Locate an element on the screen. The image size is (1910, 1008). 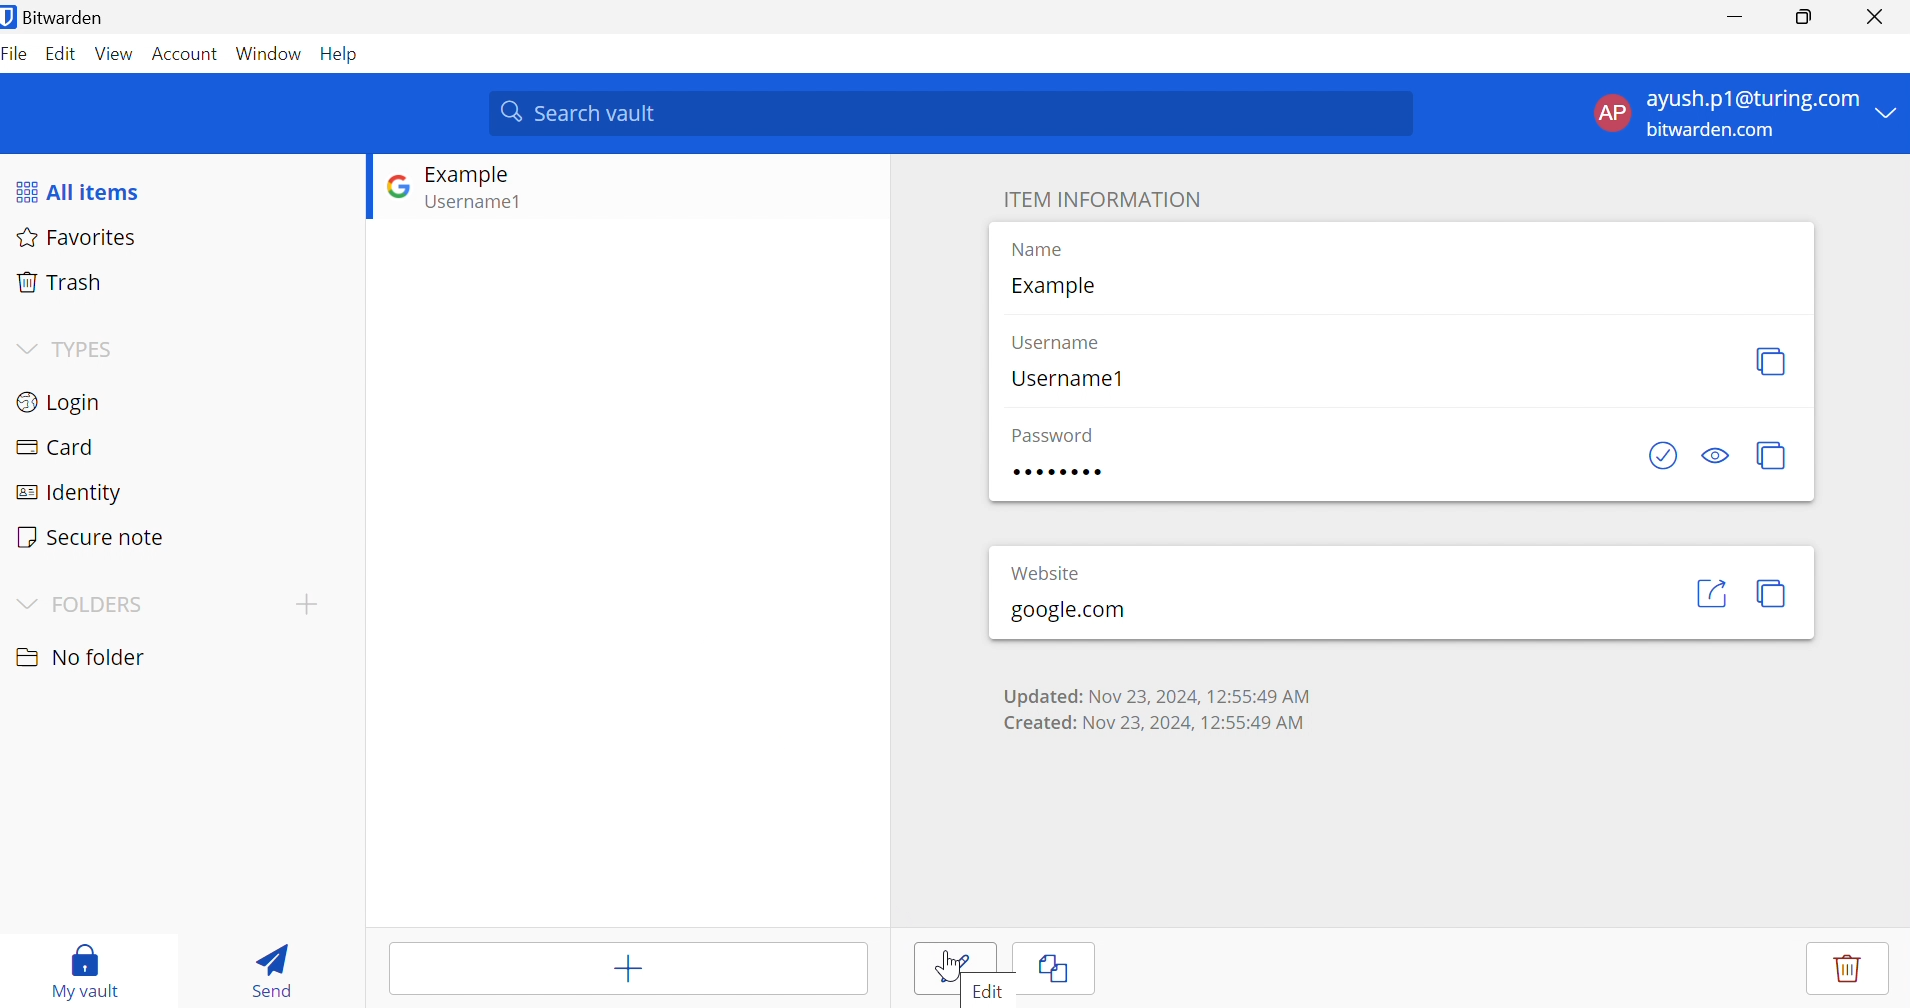
FOLDER is located at coordinates (99, 603).